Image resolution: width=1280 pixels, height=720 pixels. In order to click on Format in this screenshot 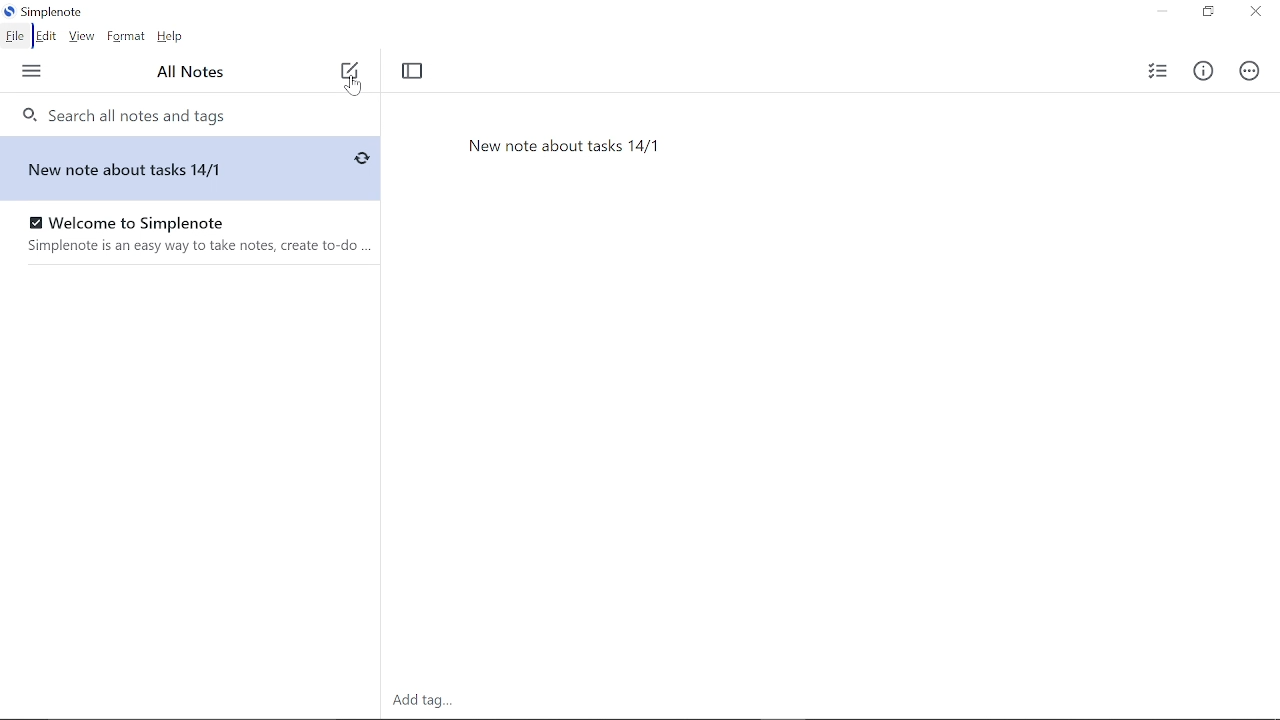, I will do `click(126, 37)`.